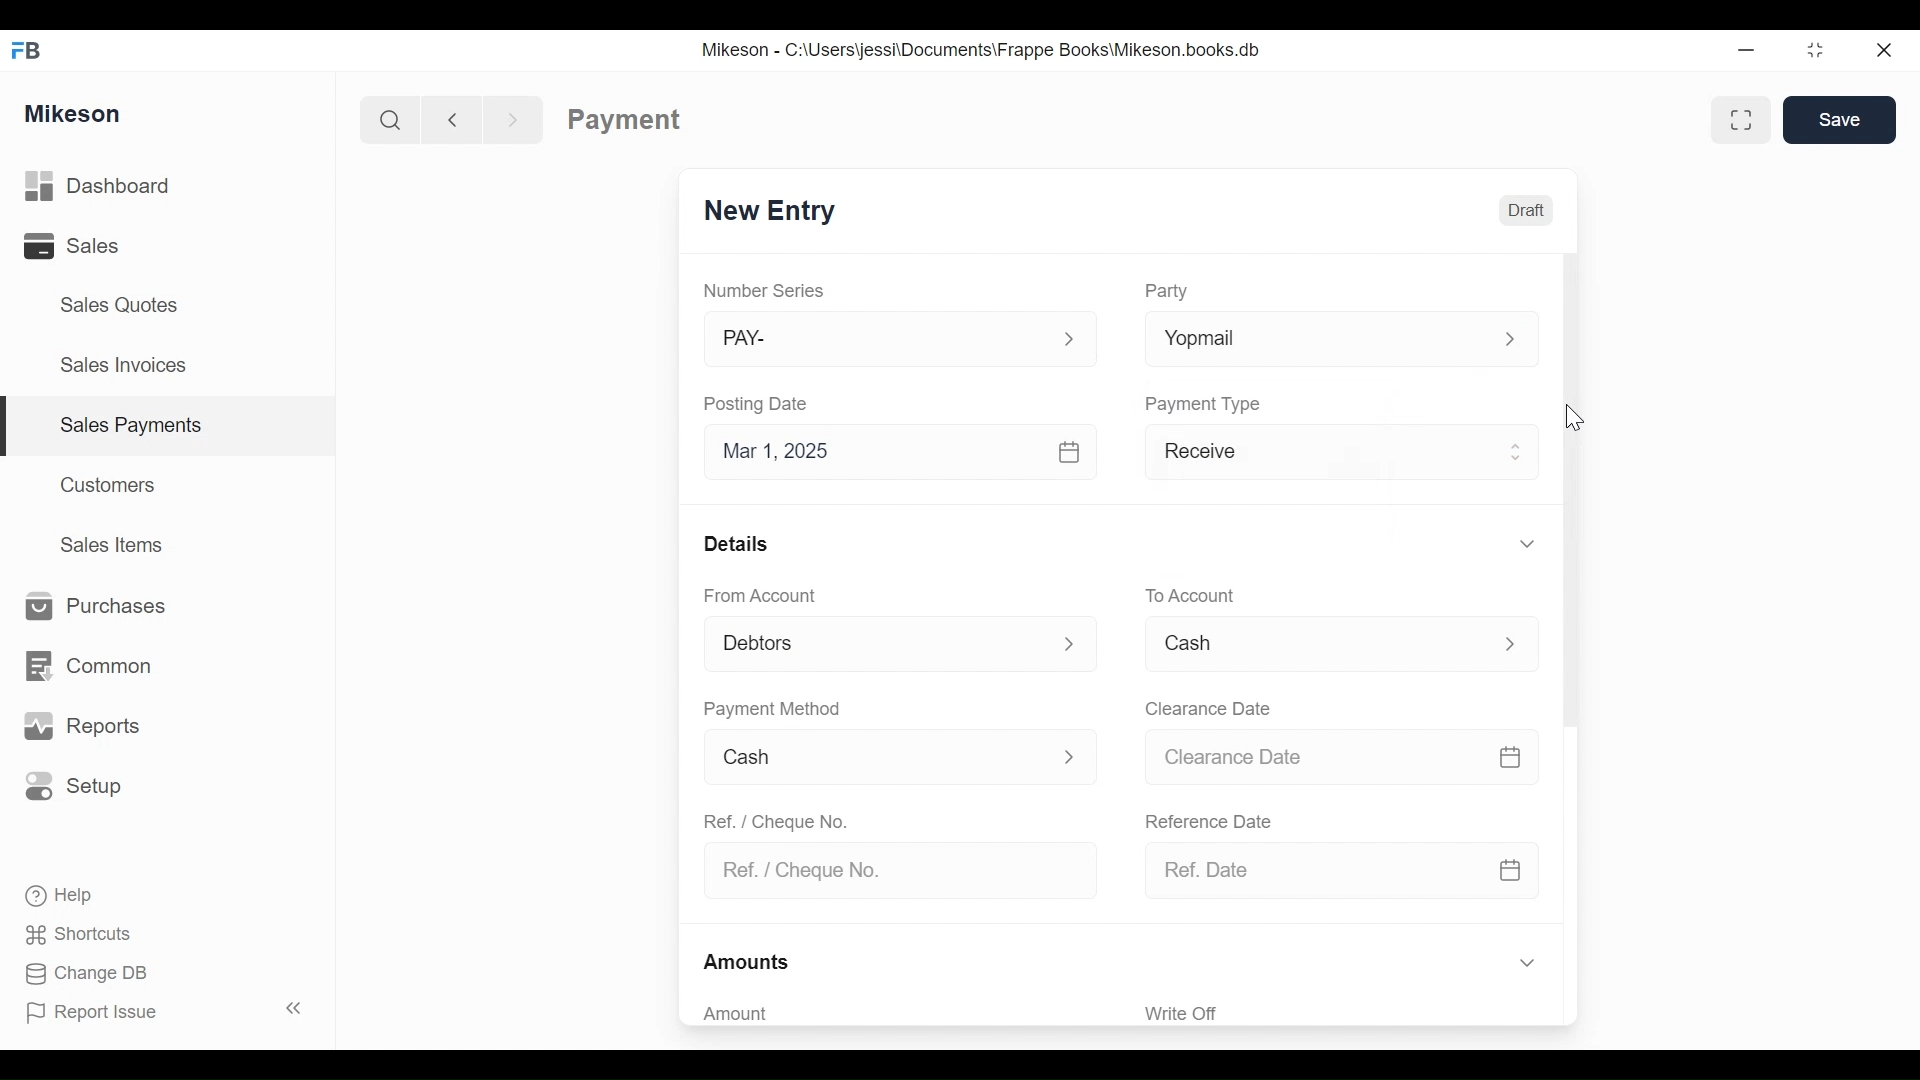 The width and height of the screenshot is (1920, 1080). Describe the element at coordinates (899, 755) in the screenshot. I see `Cash` at that location.